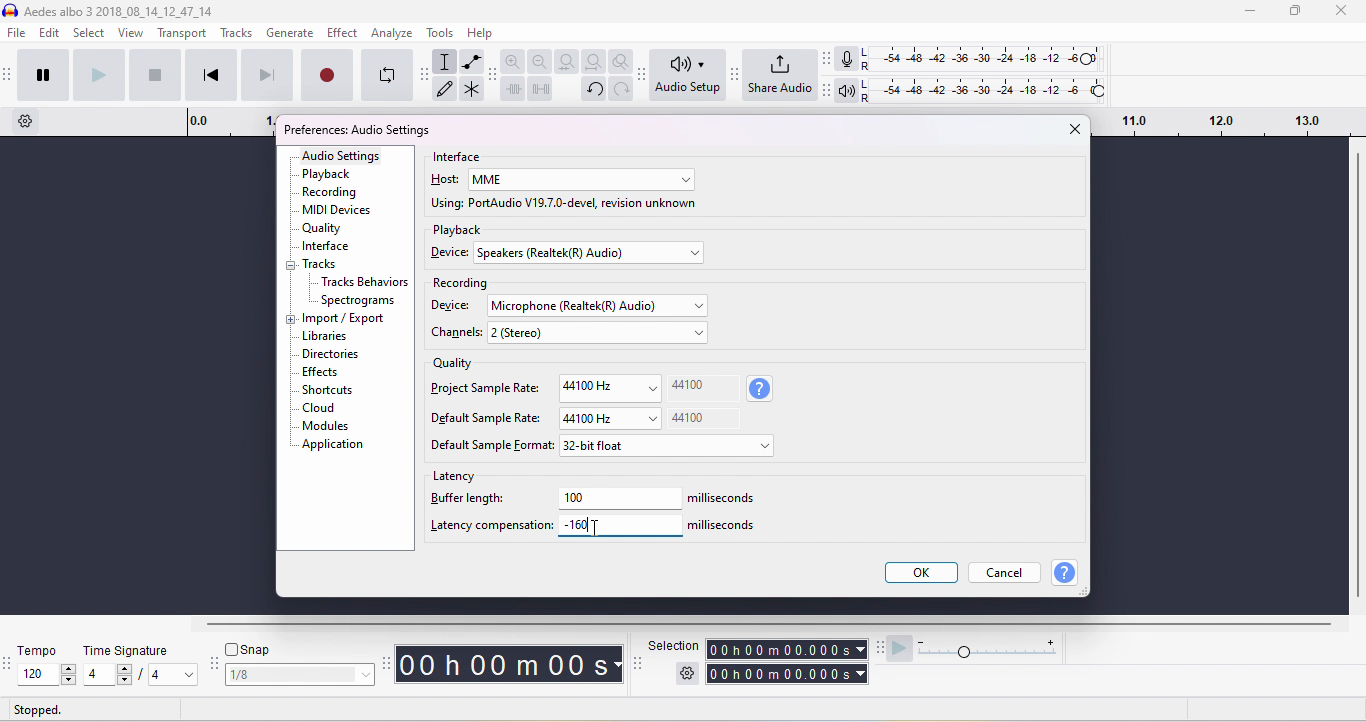 Image resolution: width=1366 pixels, height=722 pixels. Describe the element at coordinates (480, 32) in the screenshot. I see `help` at that location.